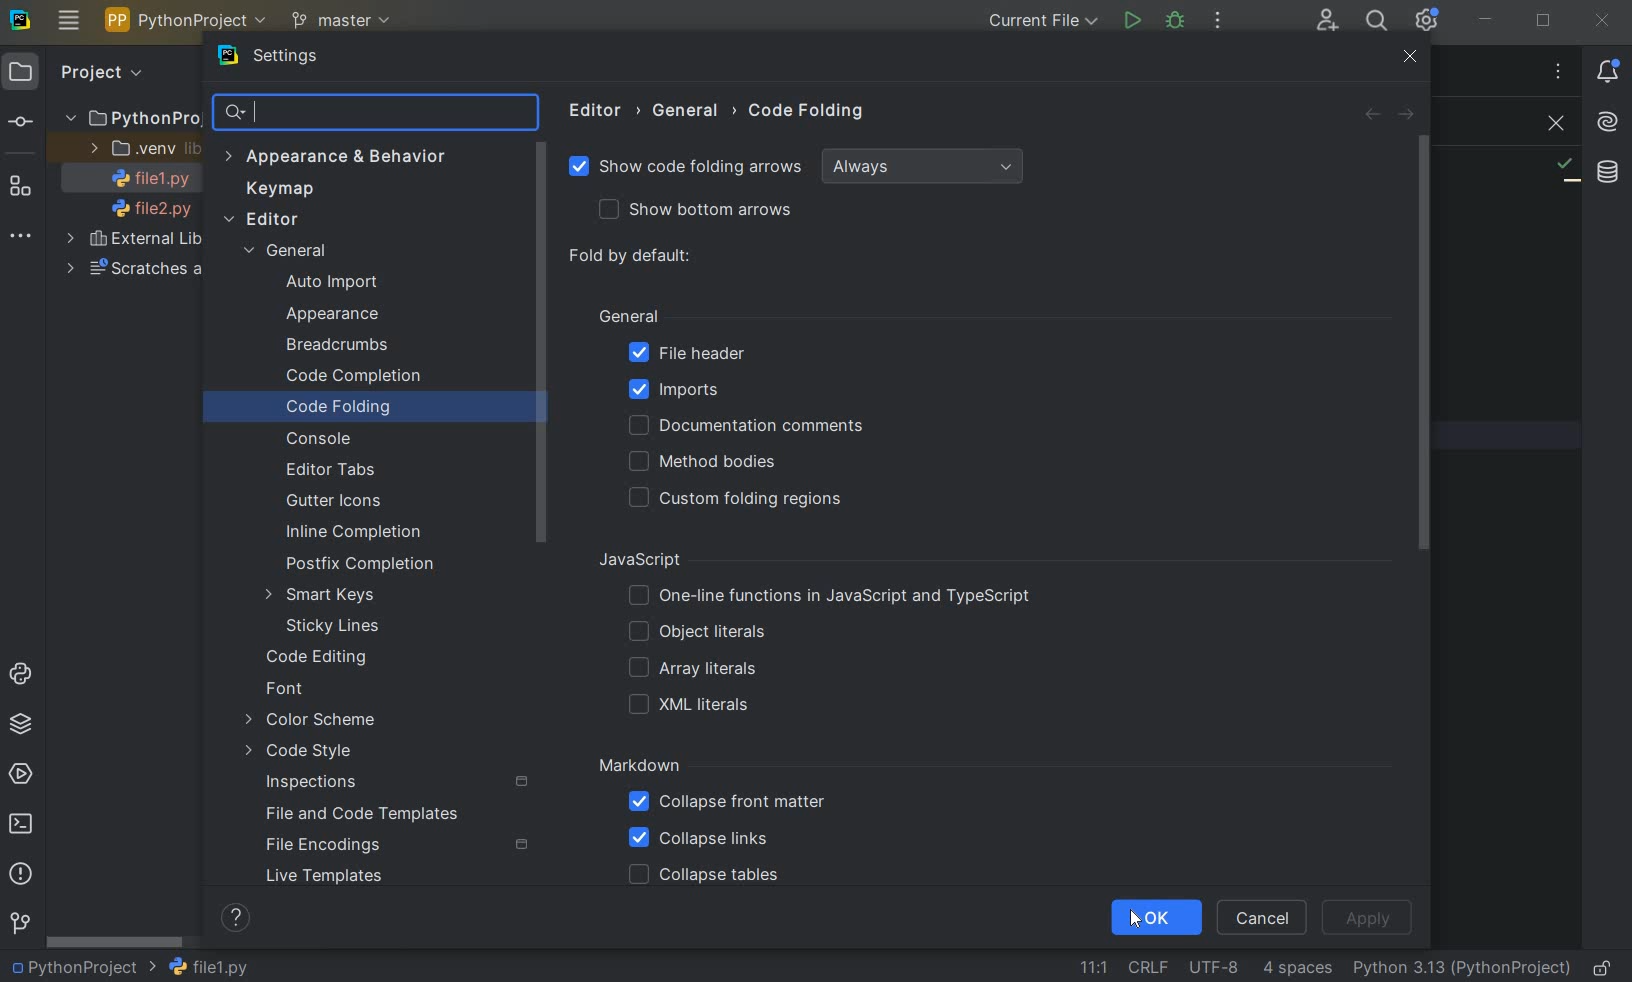 Image resolution: width=1632 pixels, height=982 pixels. What do you see at coordinates (707, 462) in the screenshot?
I see `METHOD BODIES` at bounding box center [707, 462].